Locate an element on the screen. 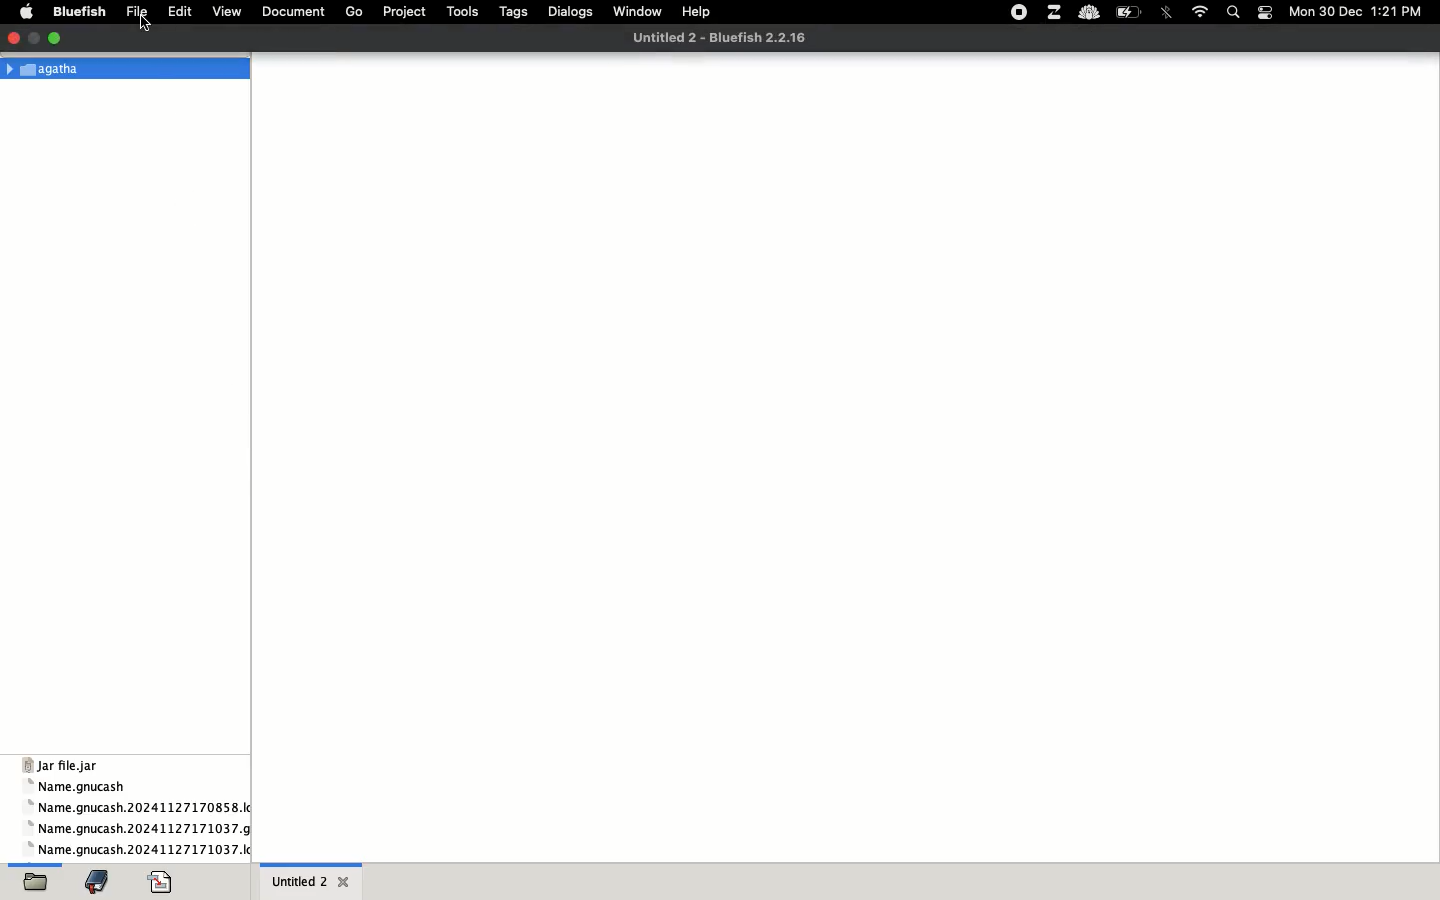 Image resolution: width=1440 pixels, height=900 pixels. jar file jar is located at coordinates (61, 763).